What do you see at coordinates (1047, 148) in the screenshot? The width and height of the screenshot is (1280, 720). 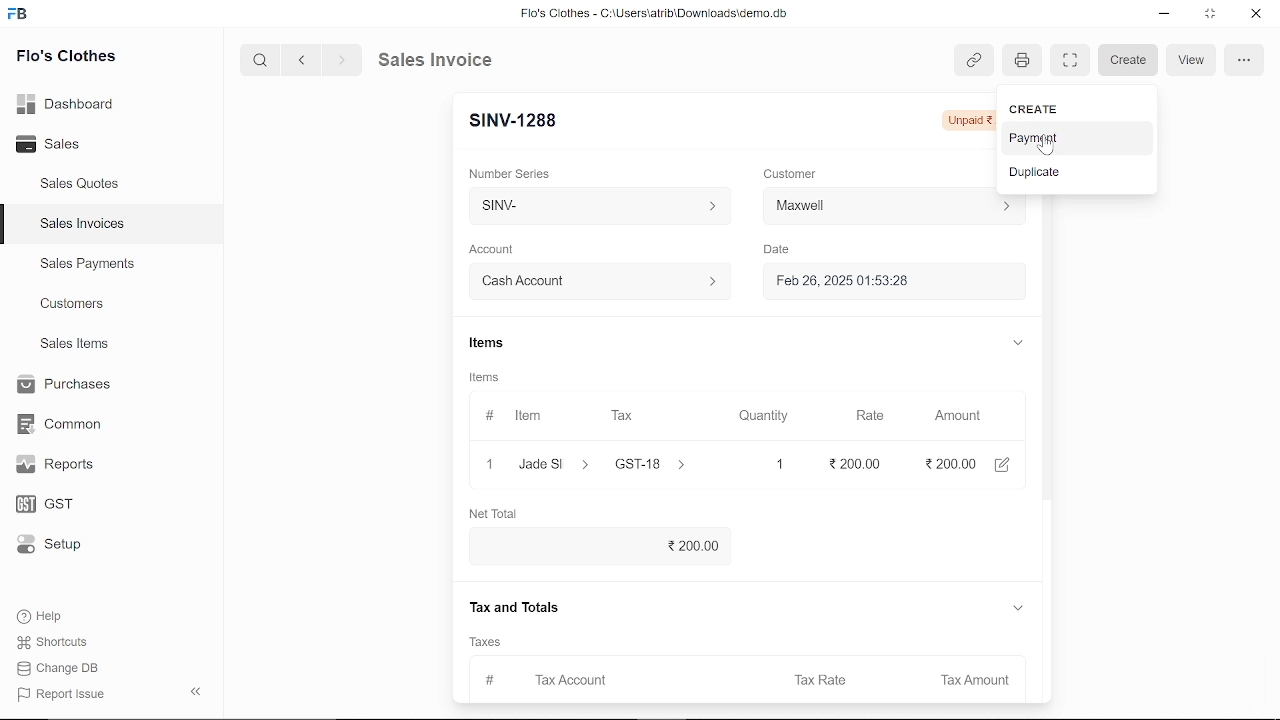 I see `cursor` at bounding box center [1047, 148].